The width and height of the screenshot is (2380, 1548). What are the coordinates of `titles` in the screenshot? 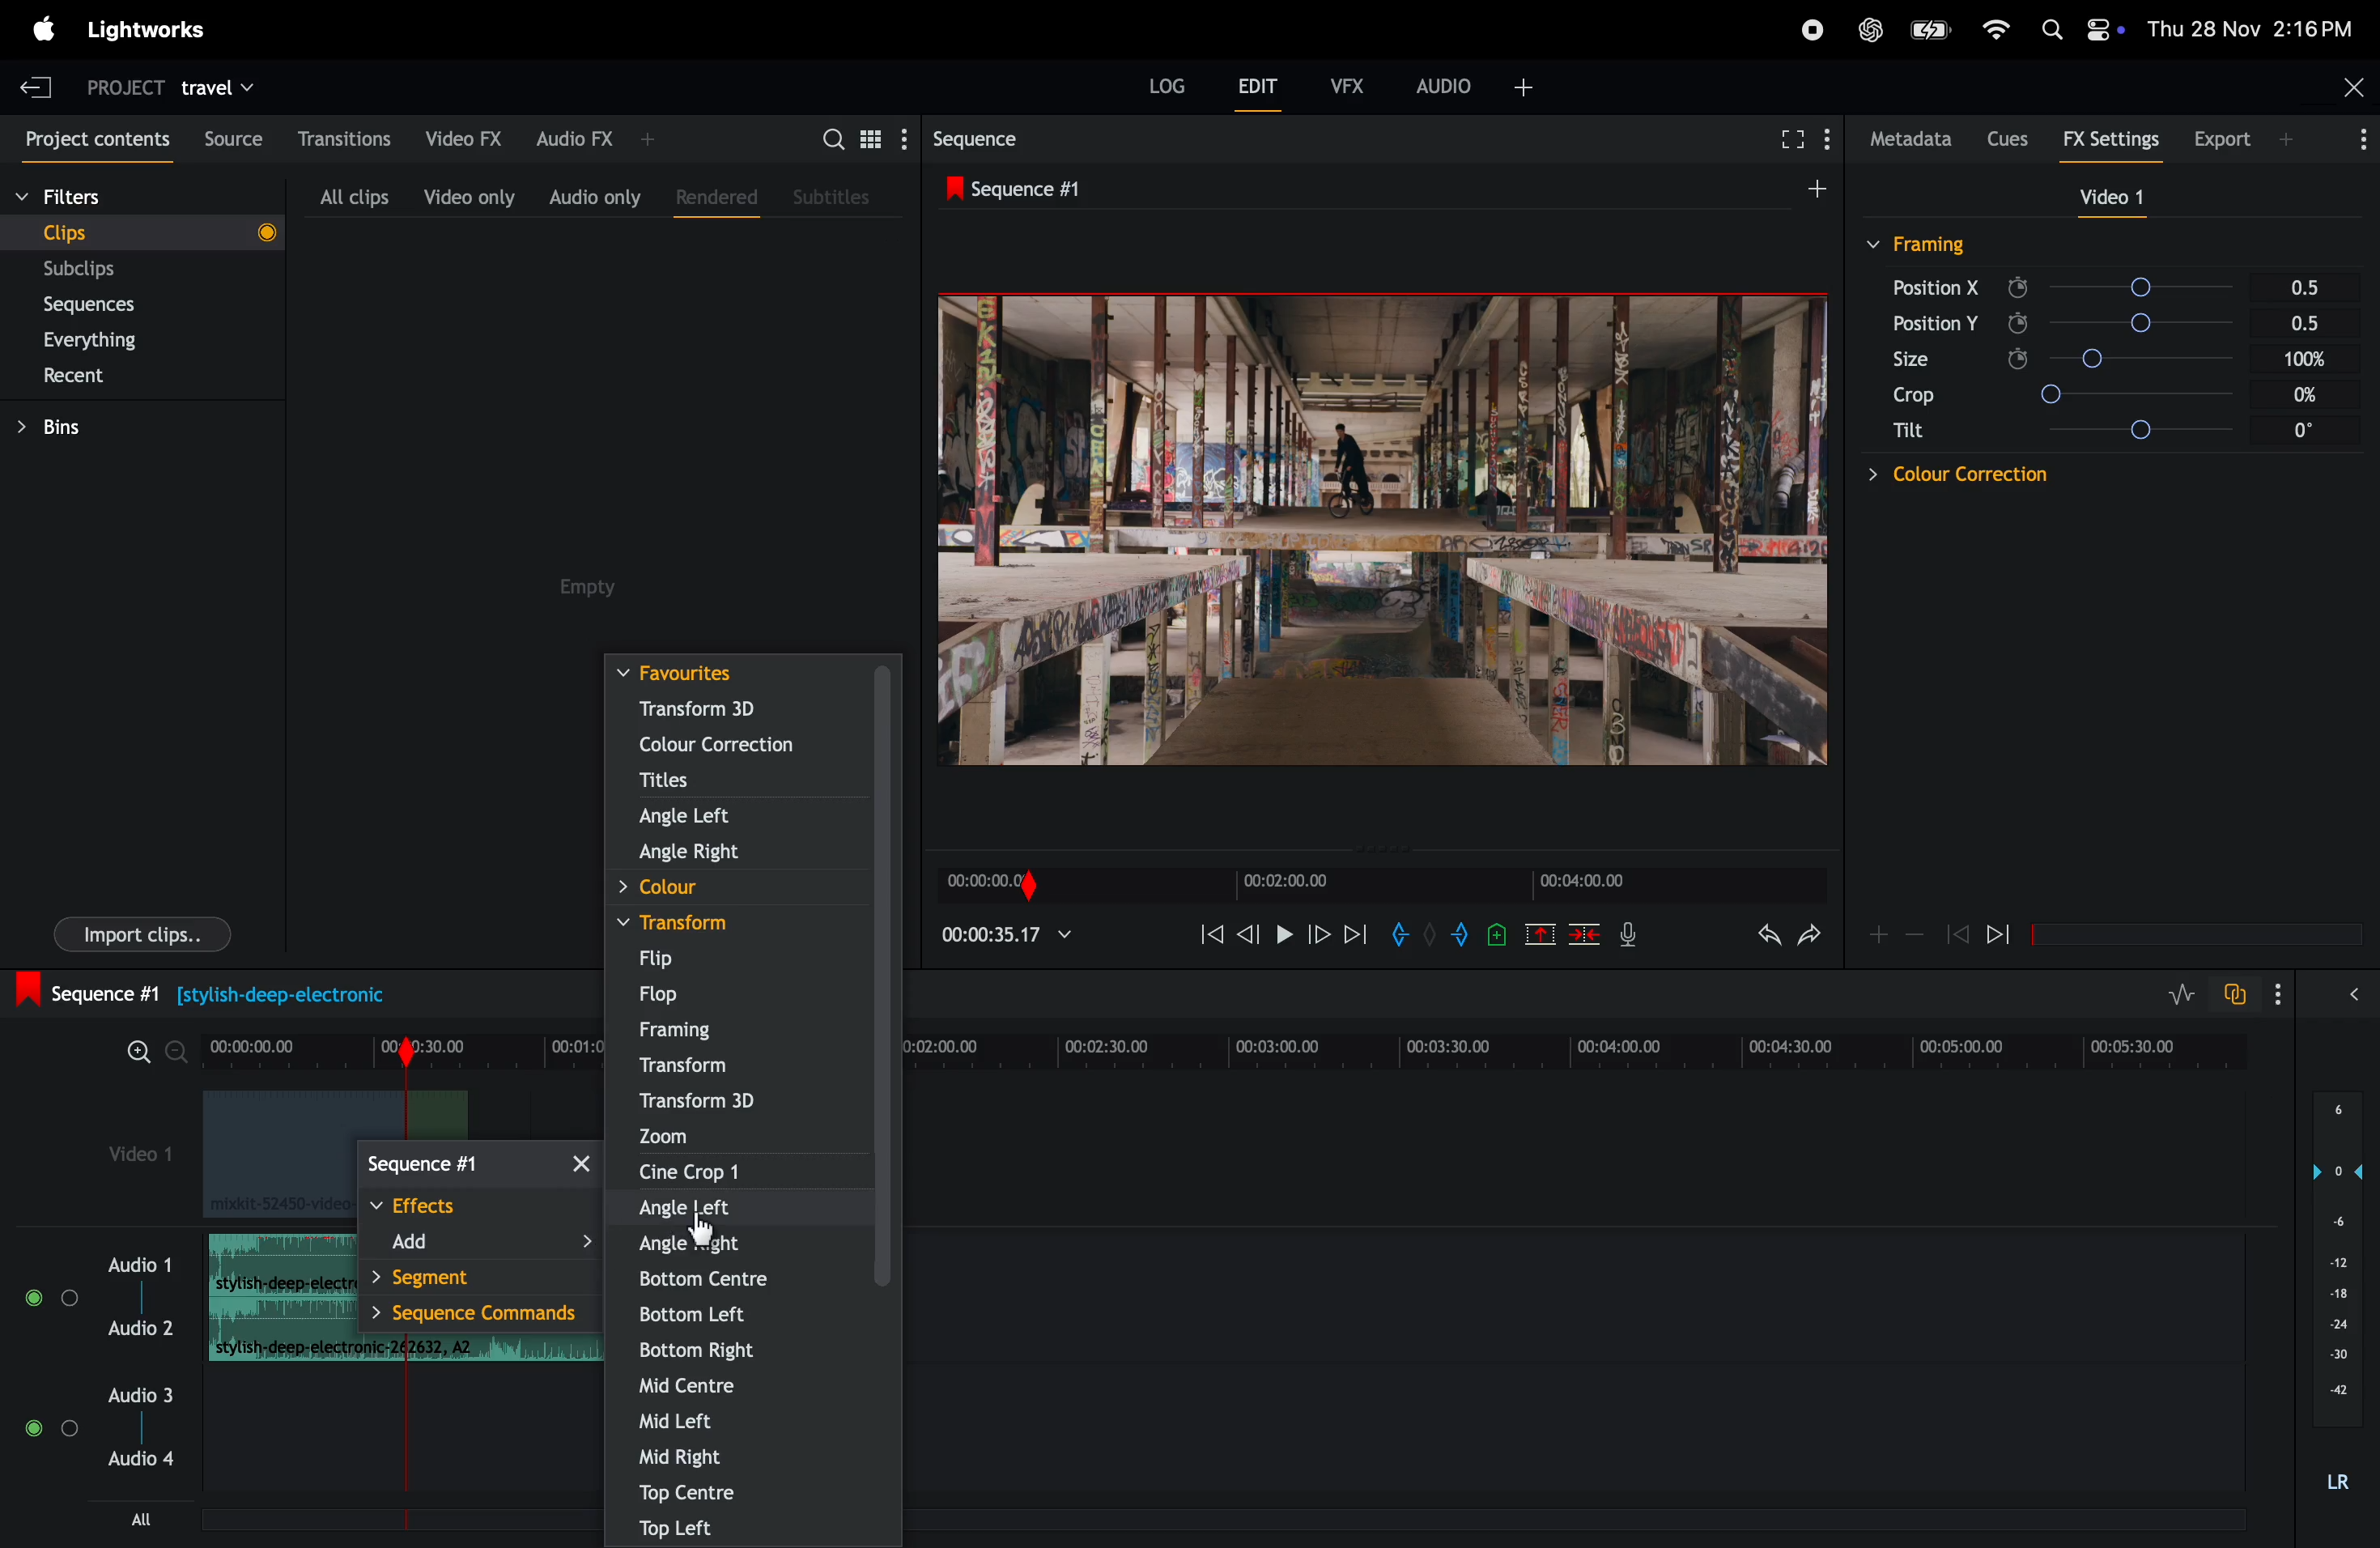 It's located at (741, 782).